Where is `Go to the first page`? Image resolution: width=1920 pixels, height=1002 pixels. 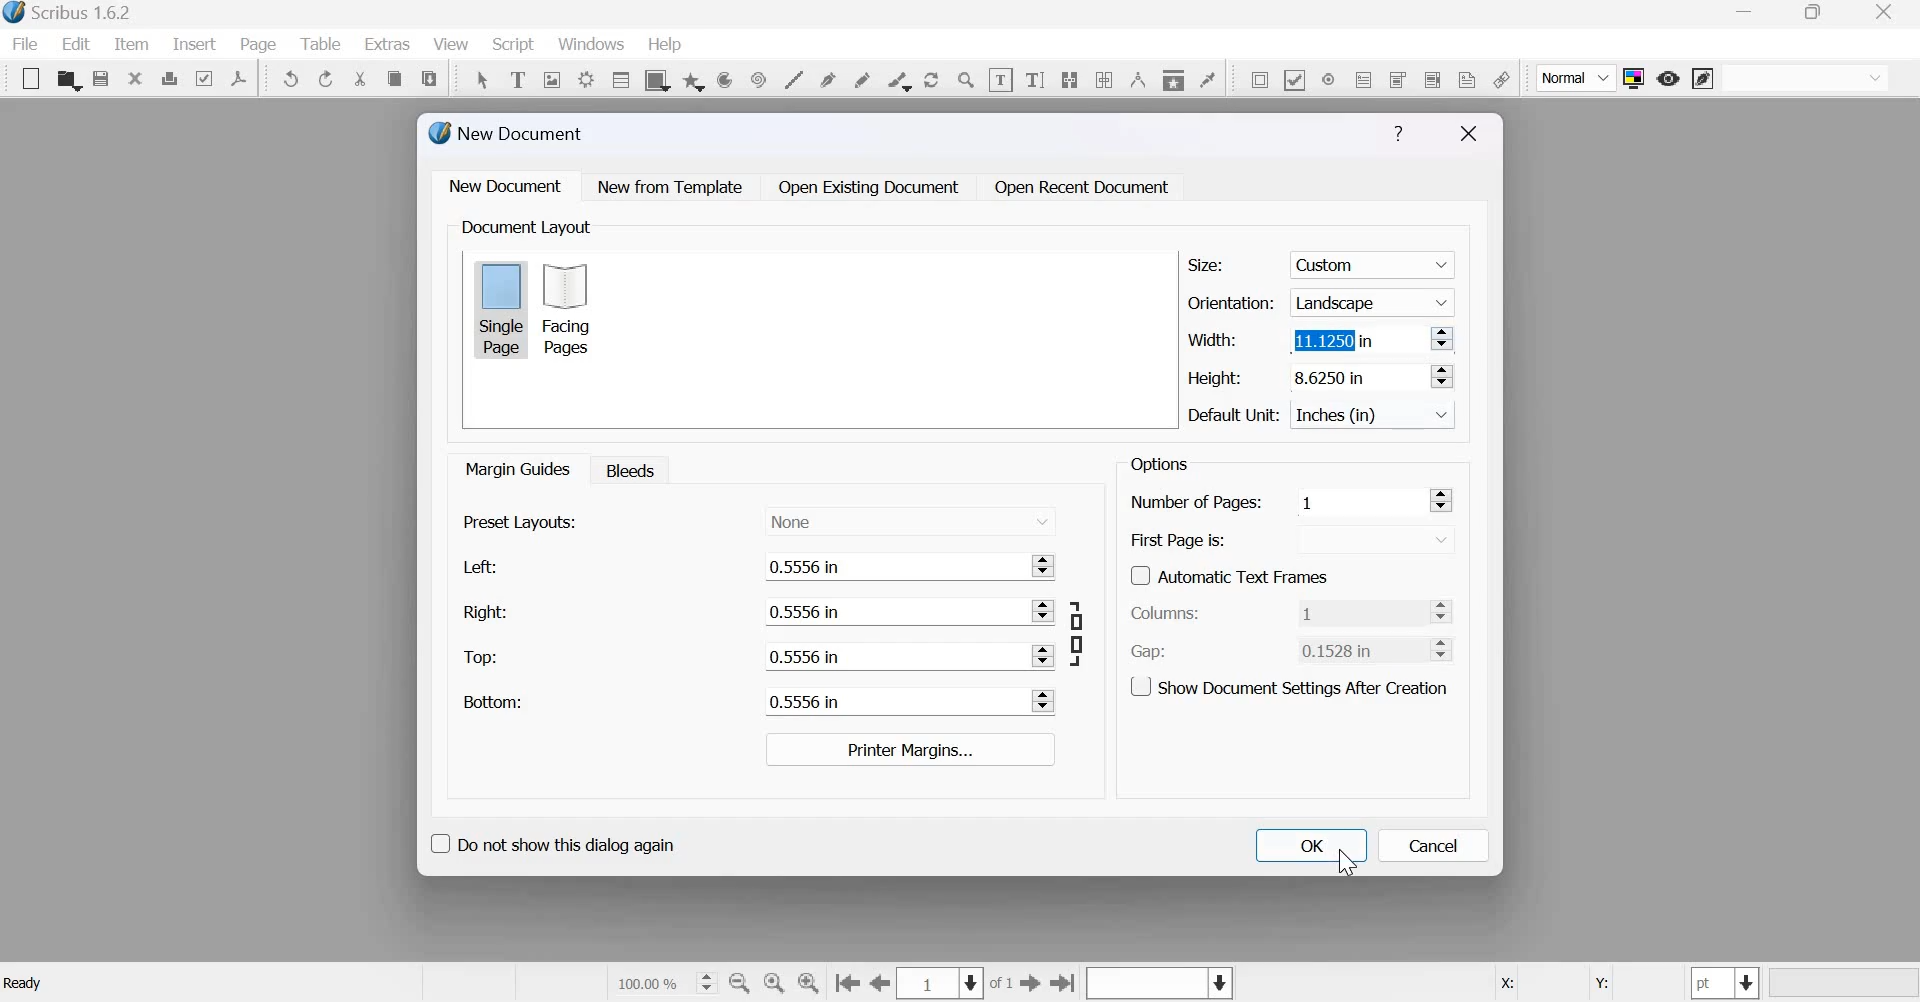
Go to the first page is located at coordinates (847, 984).